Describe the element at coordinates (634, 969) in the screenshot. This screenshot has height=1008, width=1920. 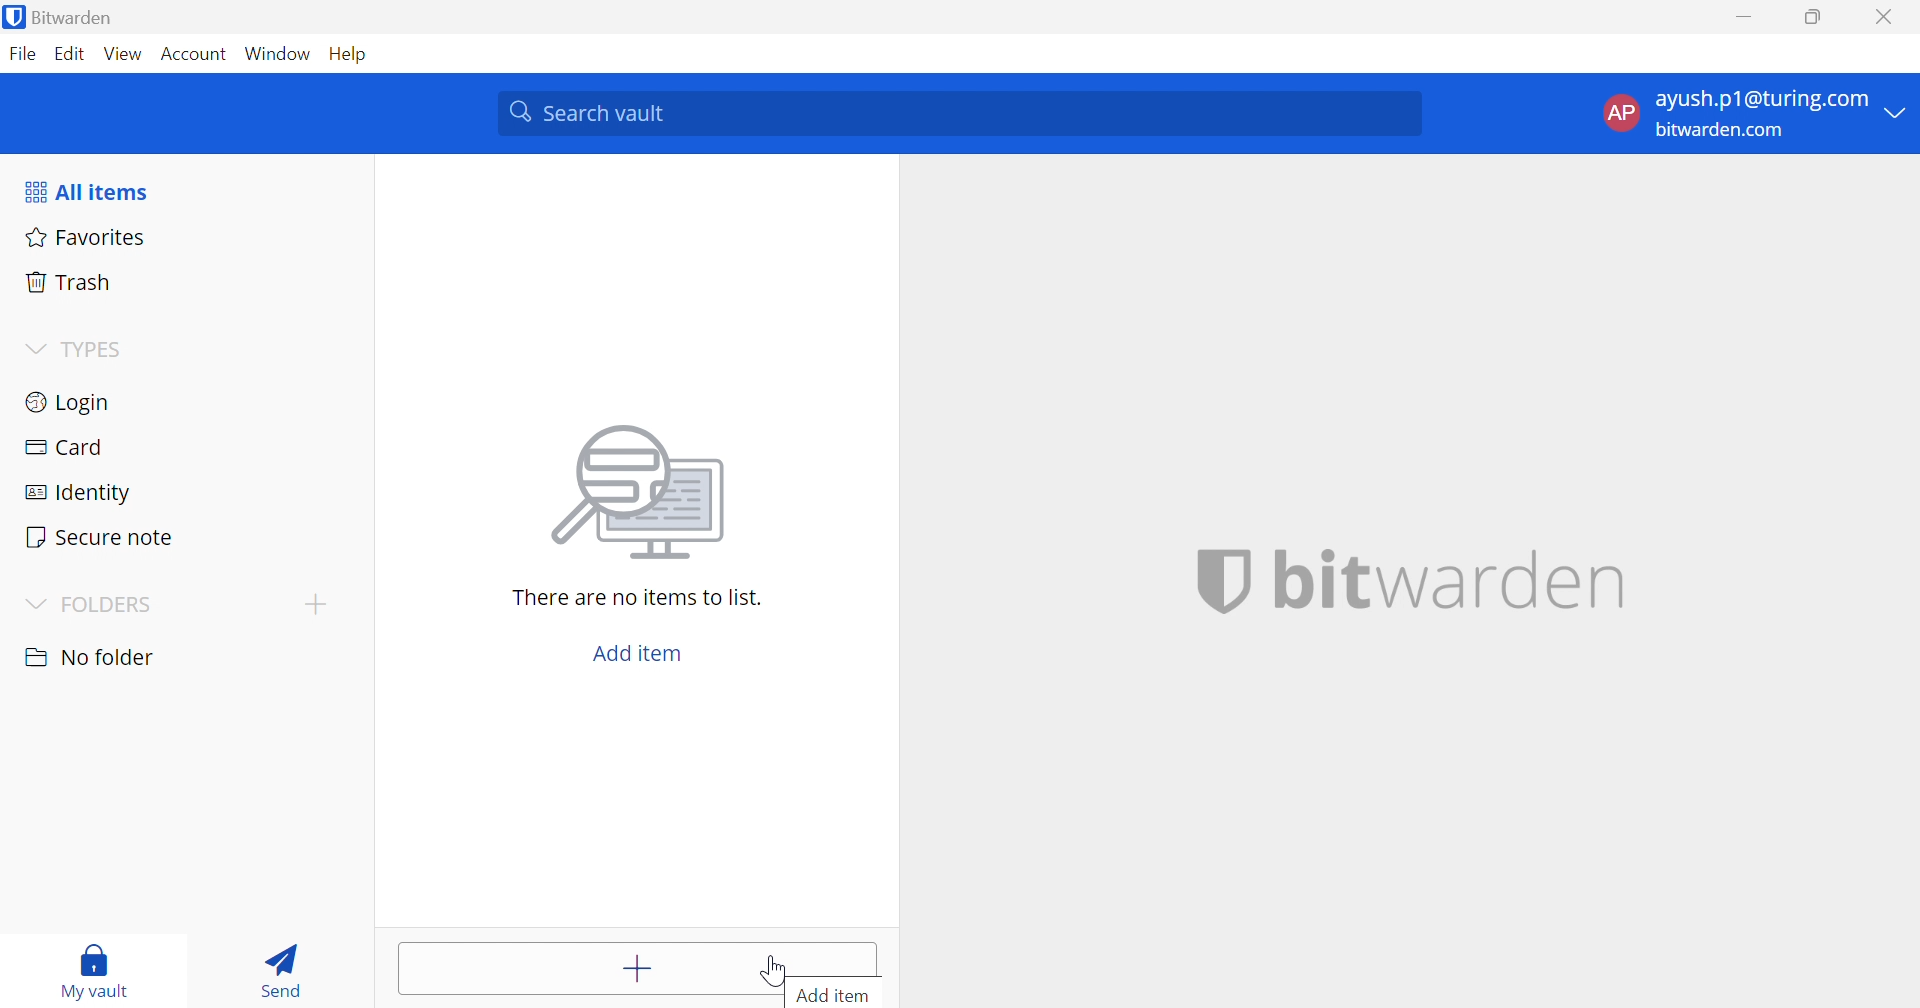
I see `Add items` at that location.